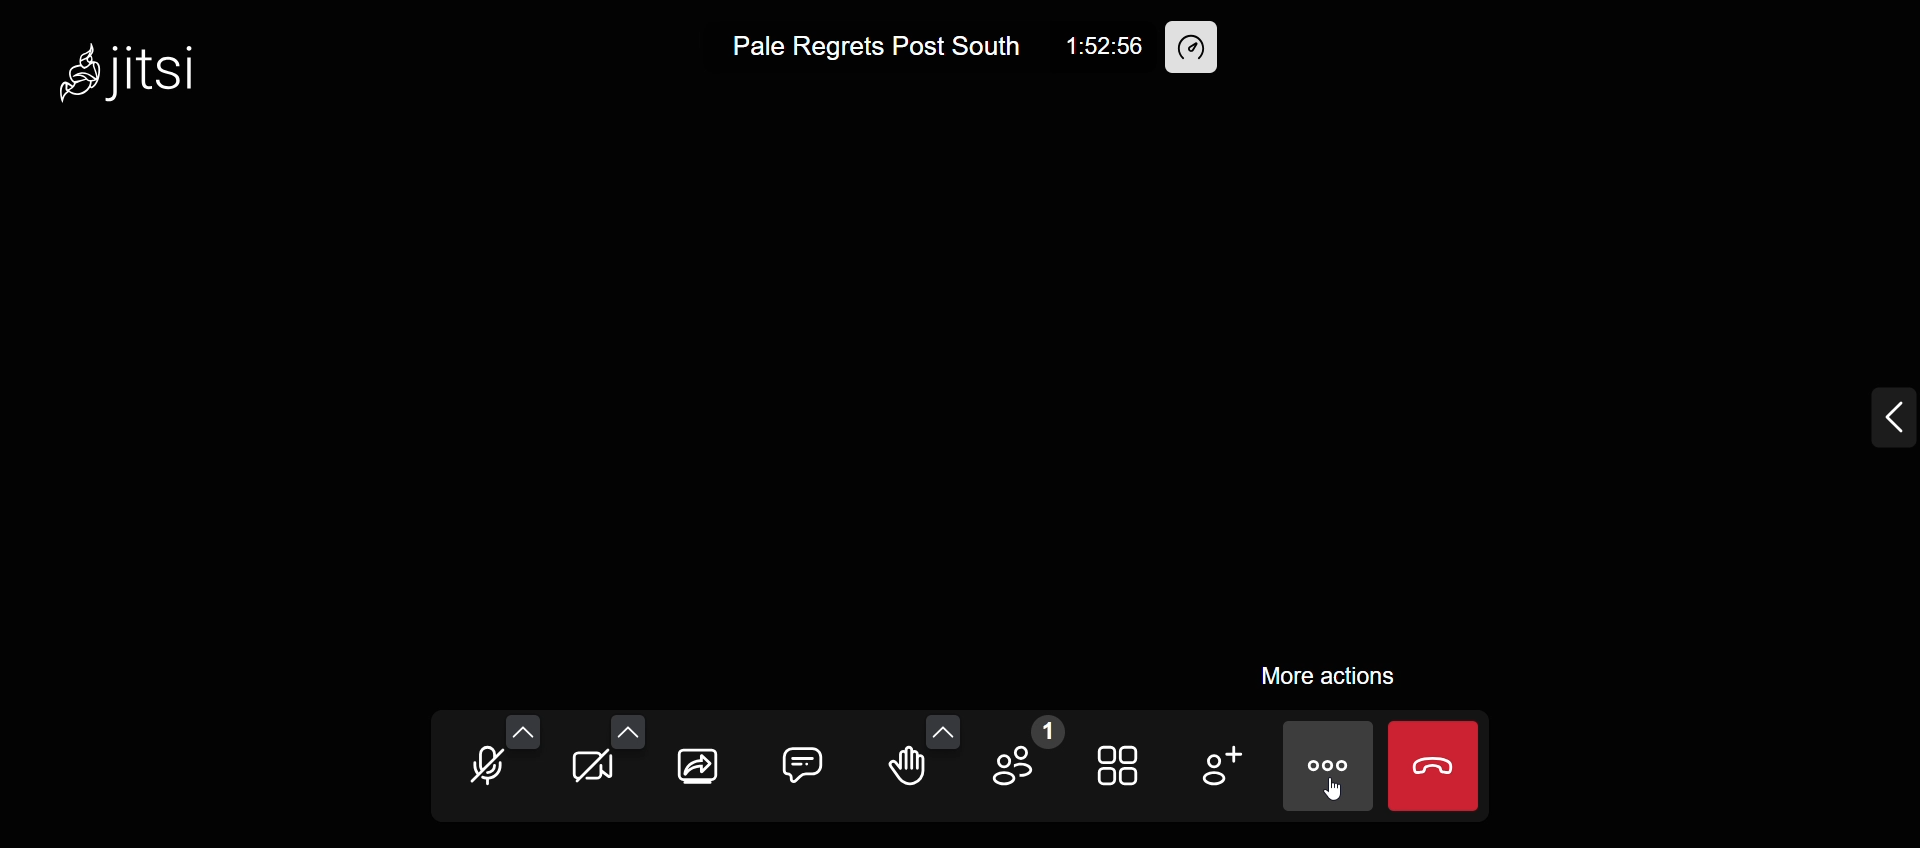 Image resolution: width=1920 pixels, height=848 pixels. What do you see at coordinates (1321, 672) in the screenshot?
I see `more actions` at bounding box center [1321, 672].